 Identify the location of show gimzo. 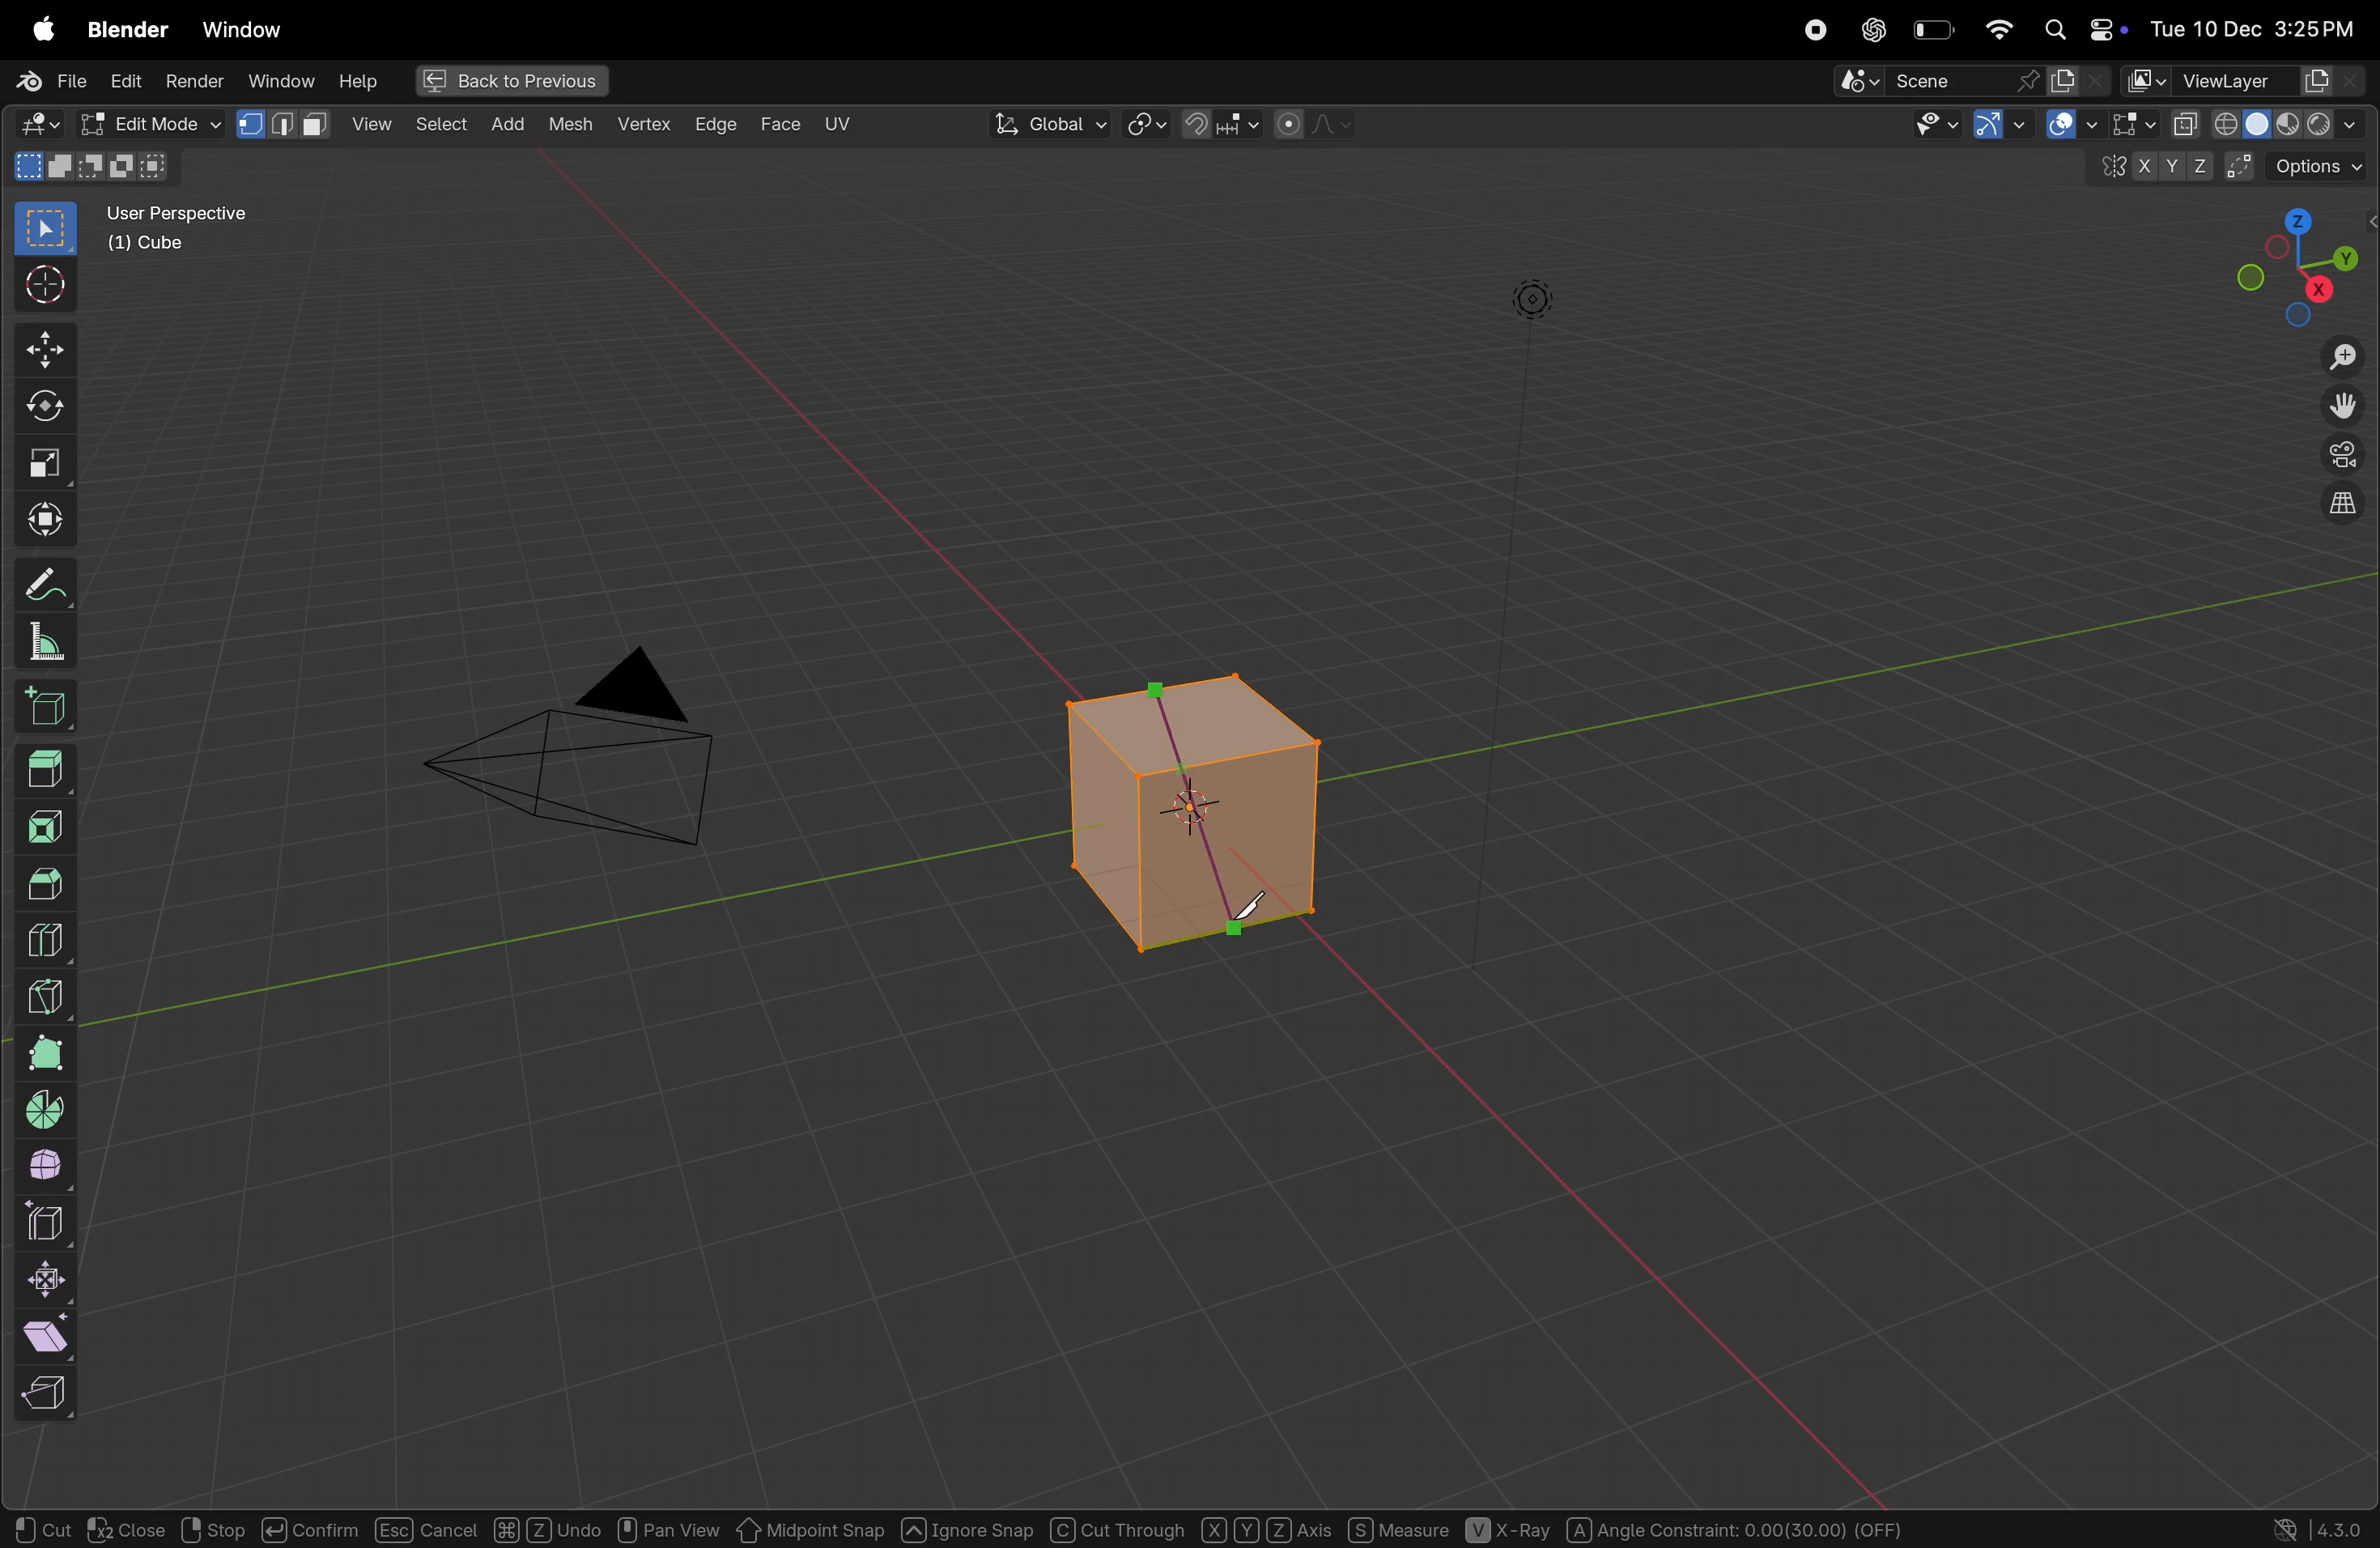
(2049, 126).